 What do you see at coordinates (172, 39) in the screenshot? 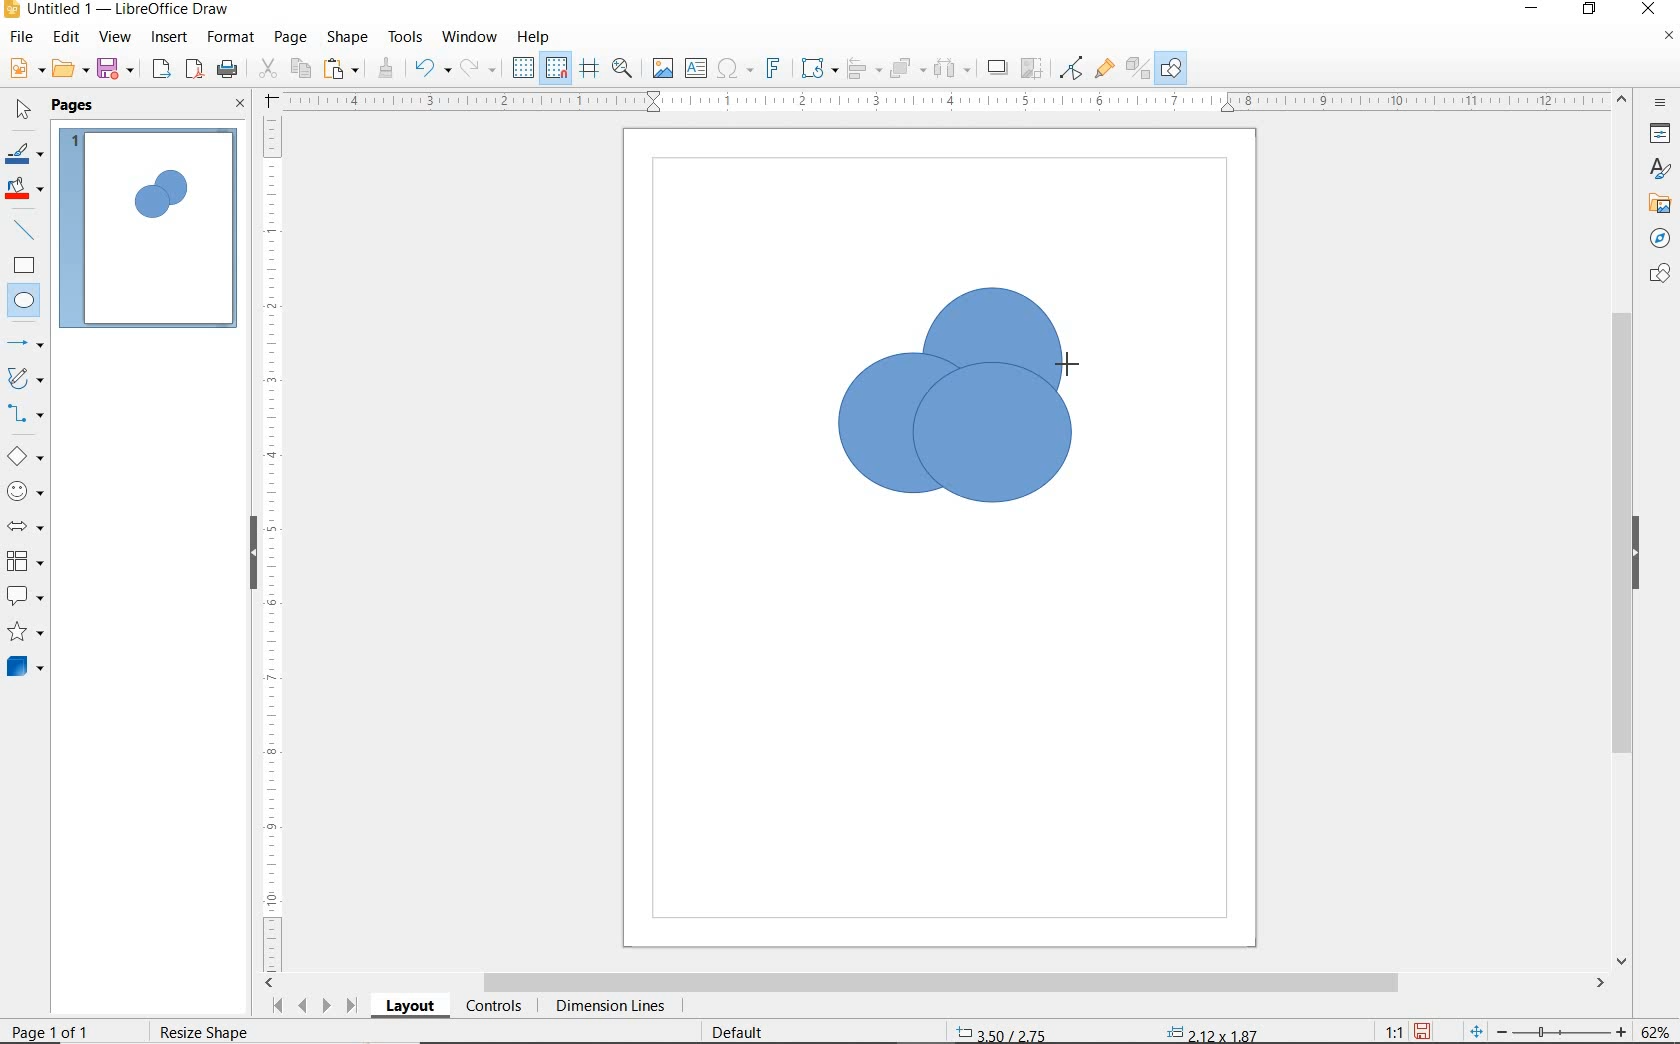
I see `INSERT` at bounding box center [172, 39].